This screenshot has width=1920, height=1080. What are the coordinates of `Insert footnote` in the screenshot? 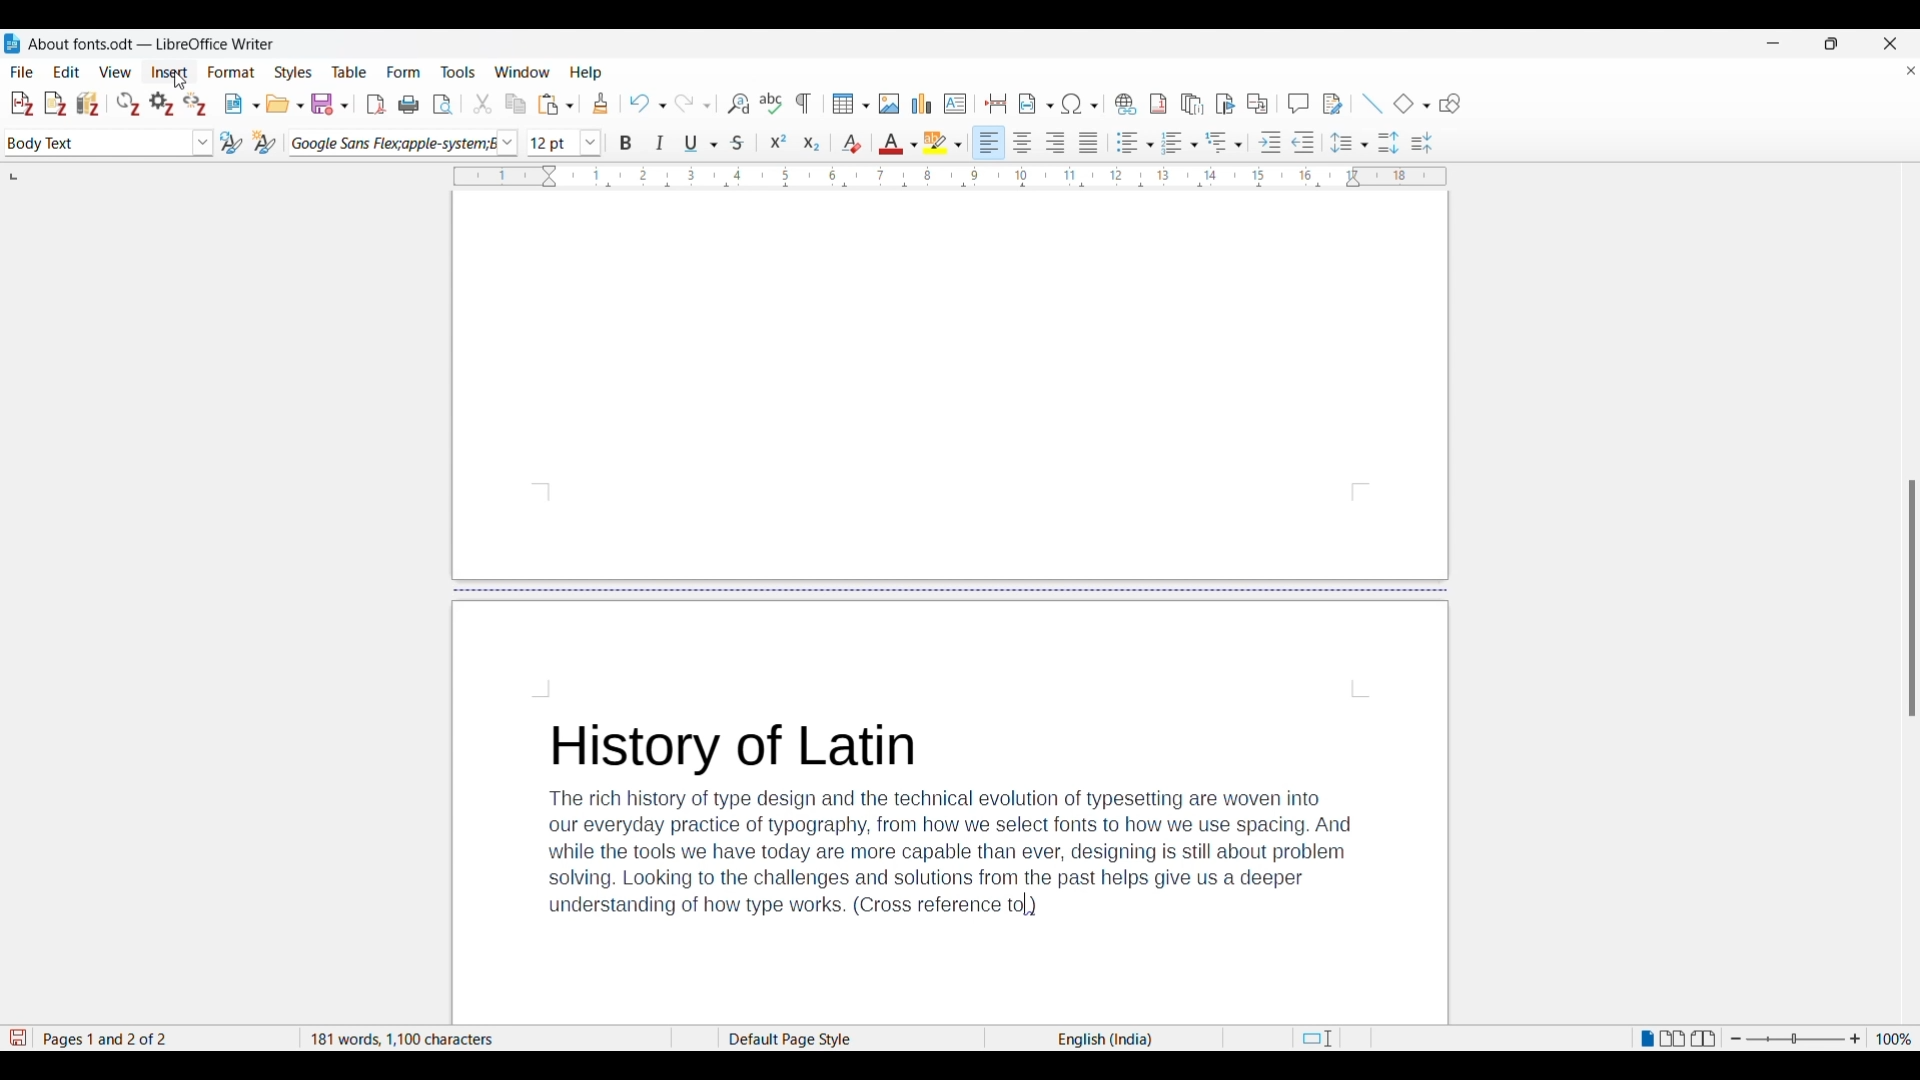 It's located at (1157, 104).